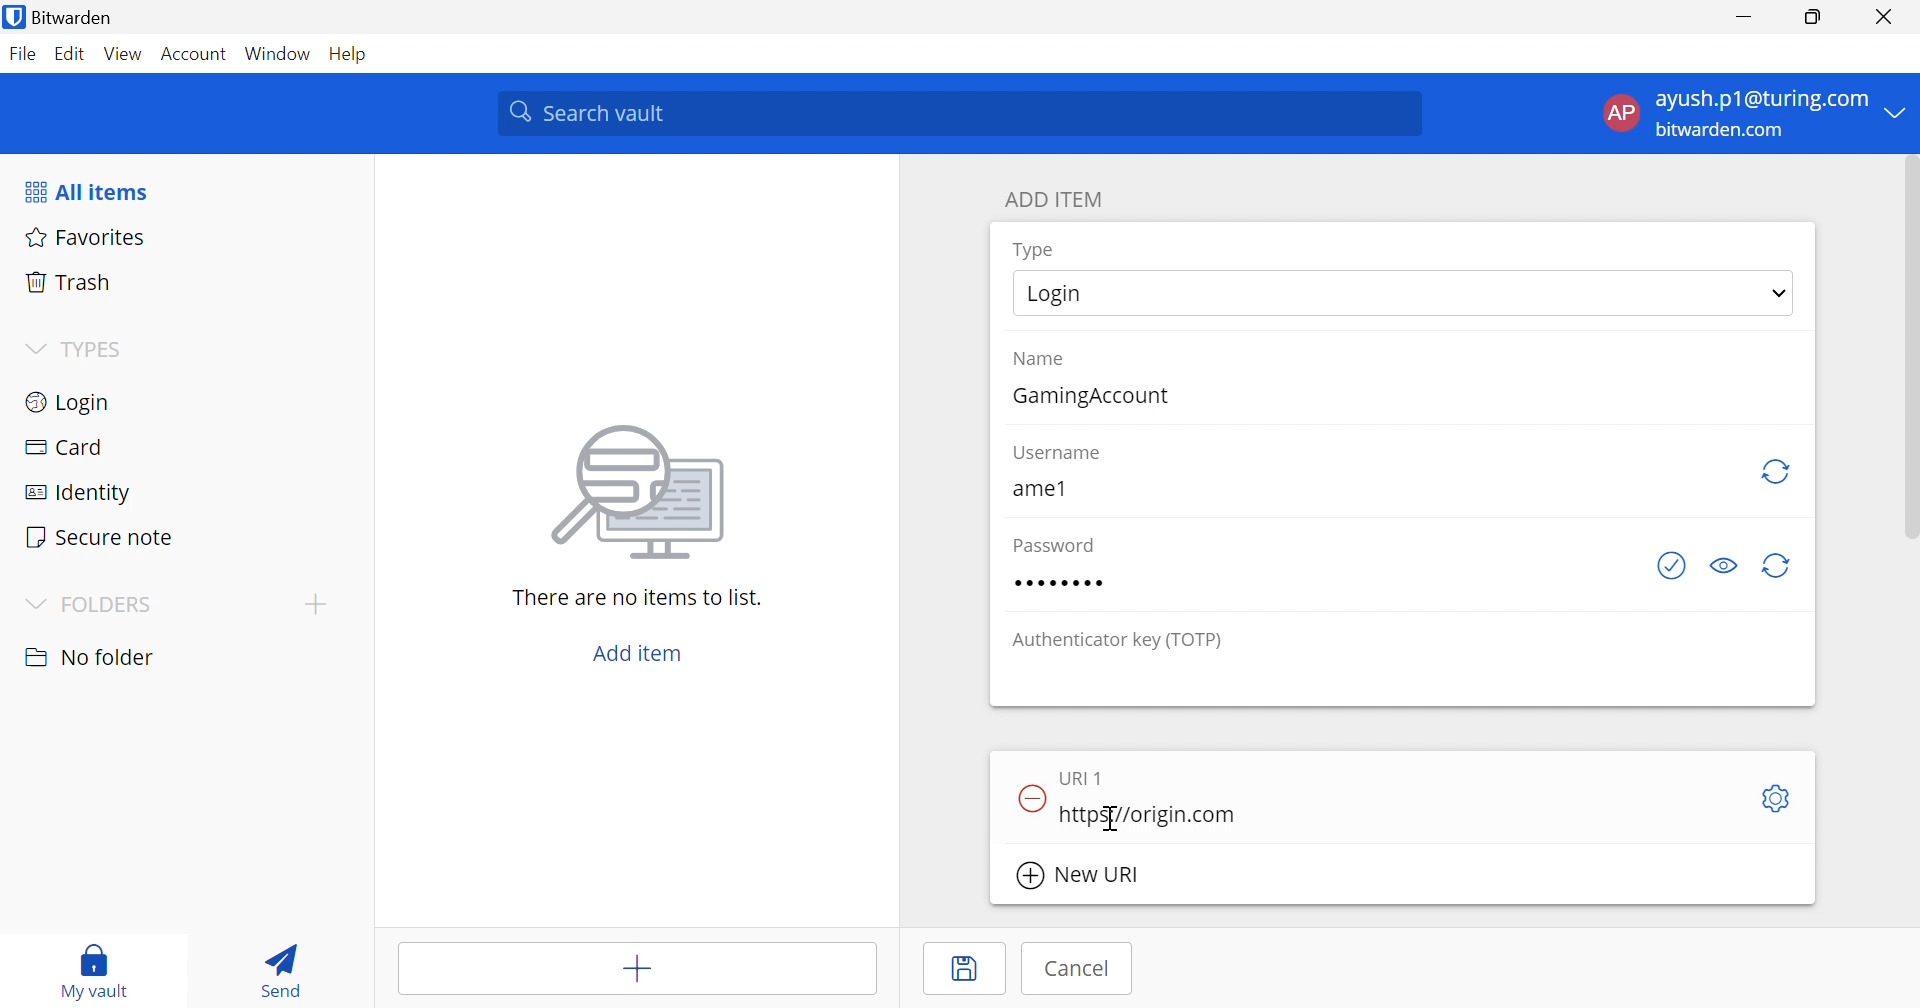 This screenshot has height=1008, width=1920. What do you see at coordinates (1780, 798) in the screenshot?
I see `Settings` at bounding box center [1780, 798].